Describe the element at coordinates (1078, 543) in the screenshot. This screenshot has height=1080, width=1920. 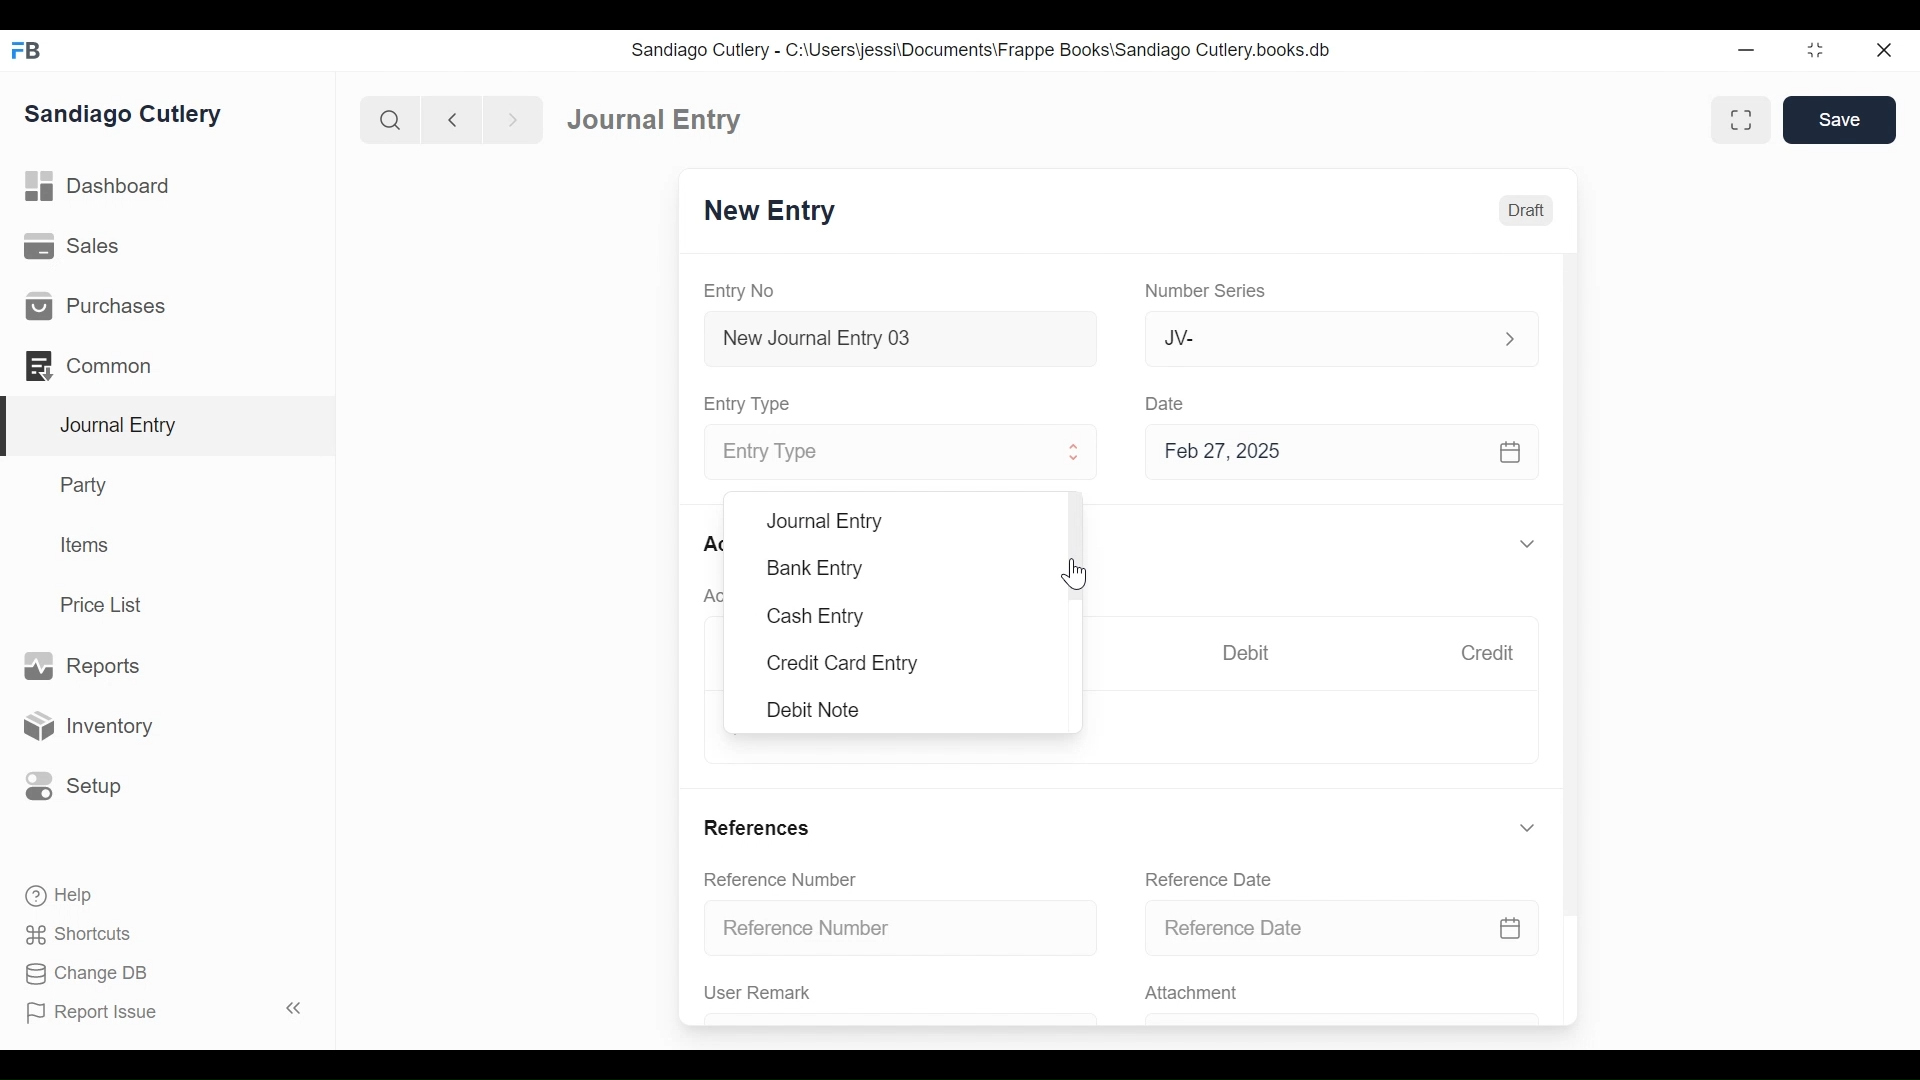
I see `Vertical Scroll bar` at that location.